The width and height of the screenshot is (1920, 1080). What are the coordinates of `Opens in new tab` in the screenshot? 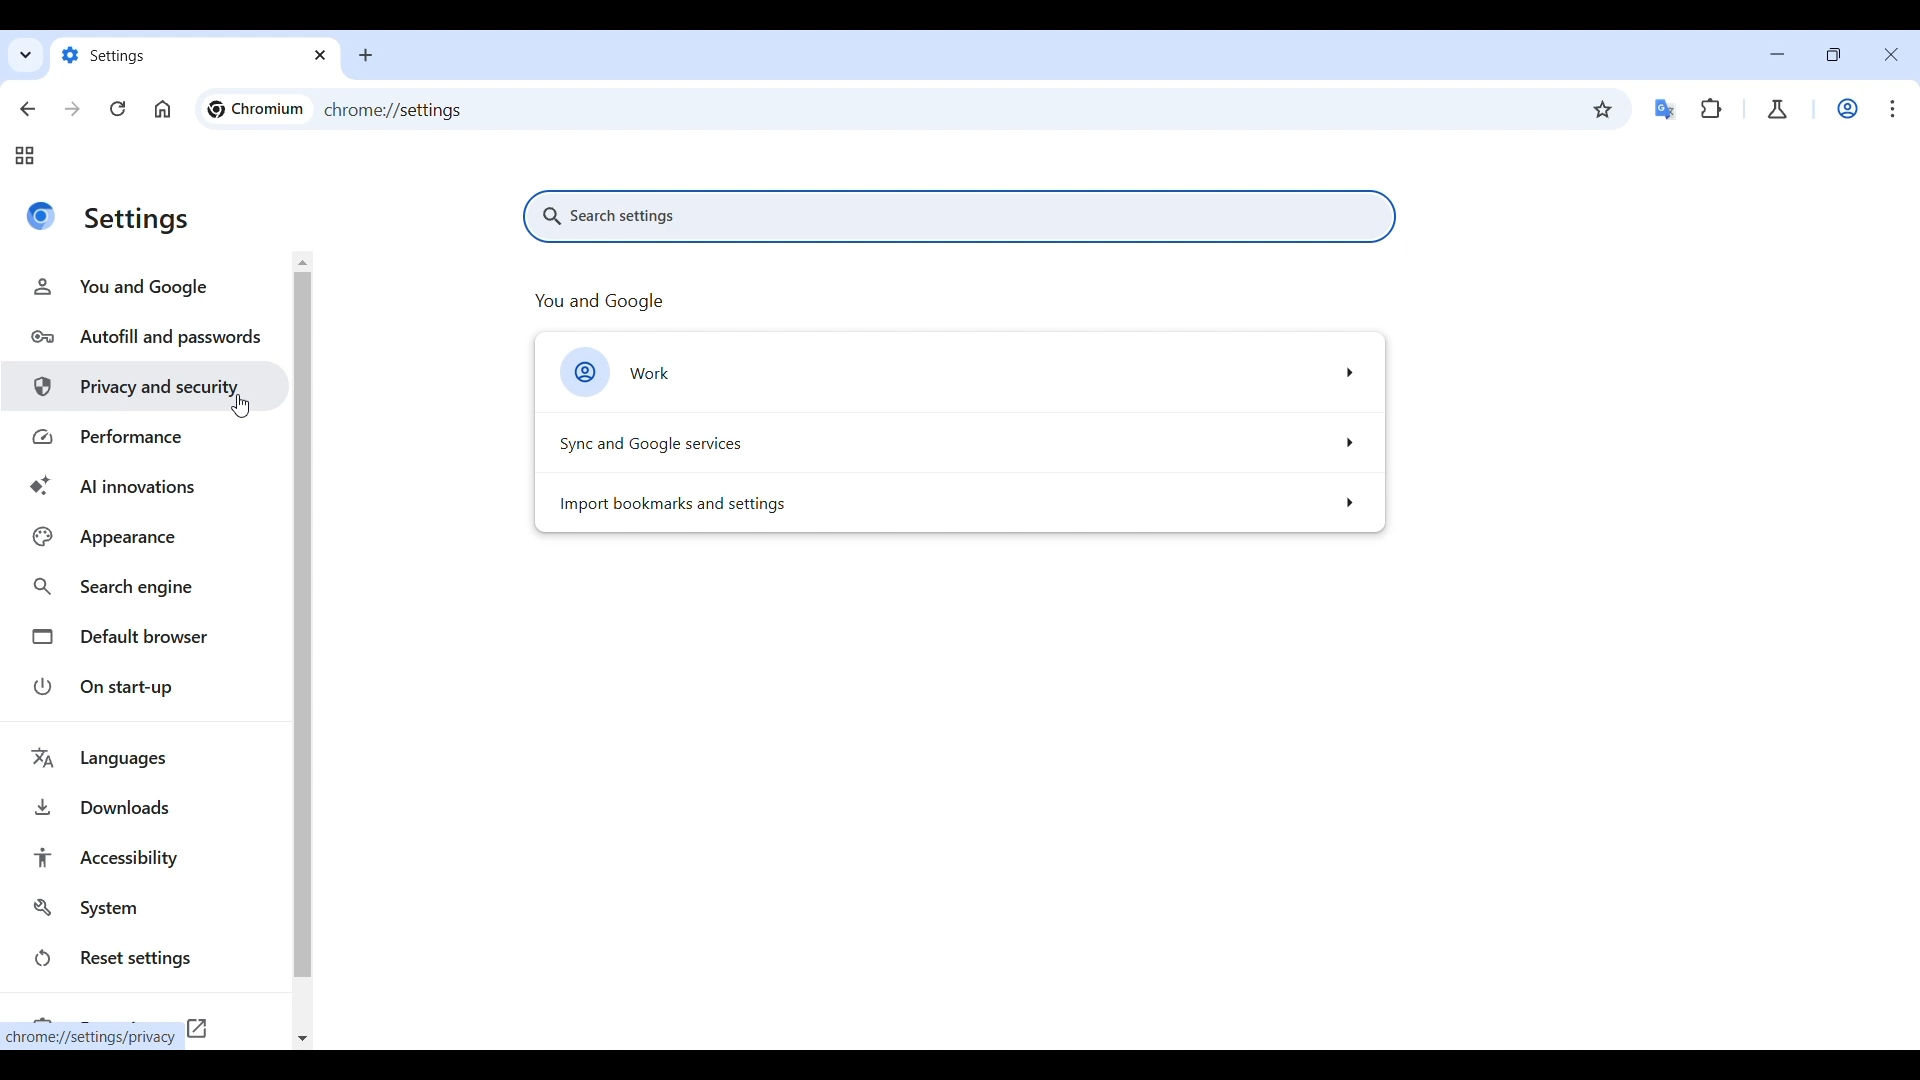 It's located at (212, 1023).